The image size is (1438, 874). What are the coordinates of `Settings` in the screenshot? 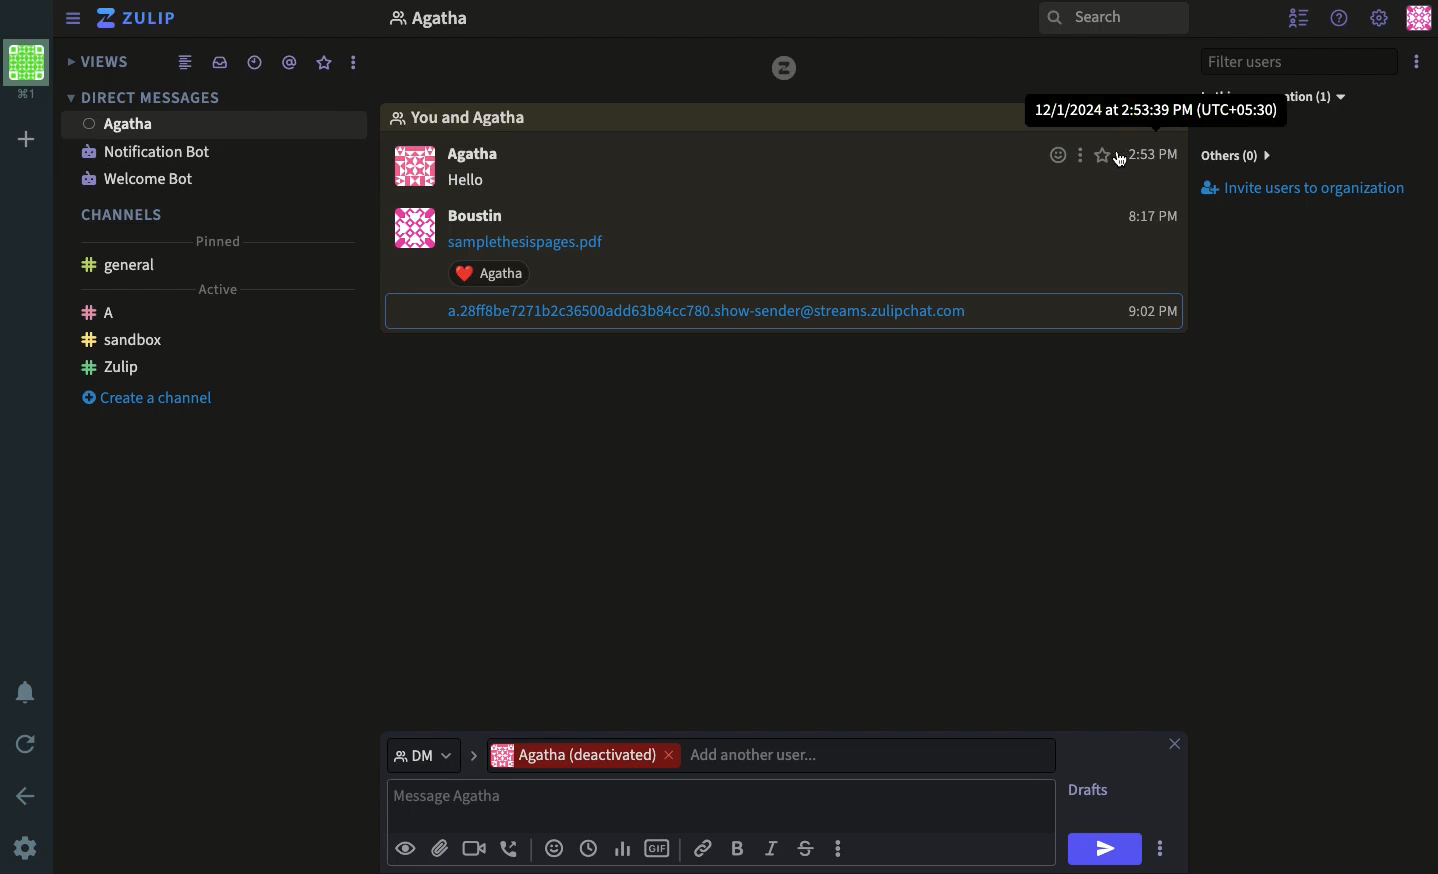 It's located at (1380, 18).